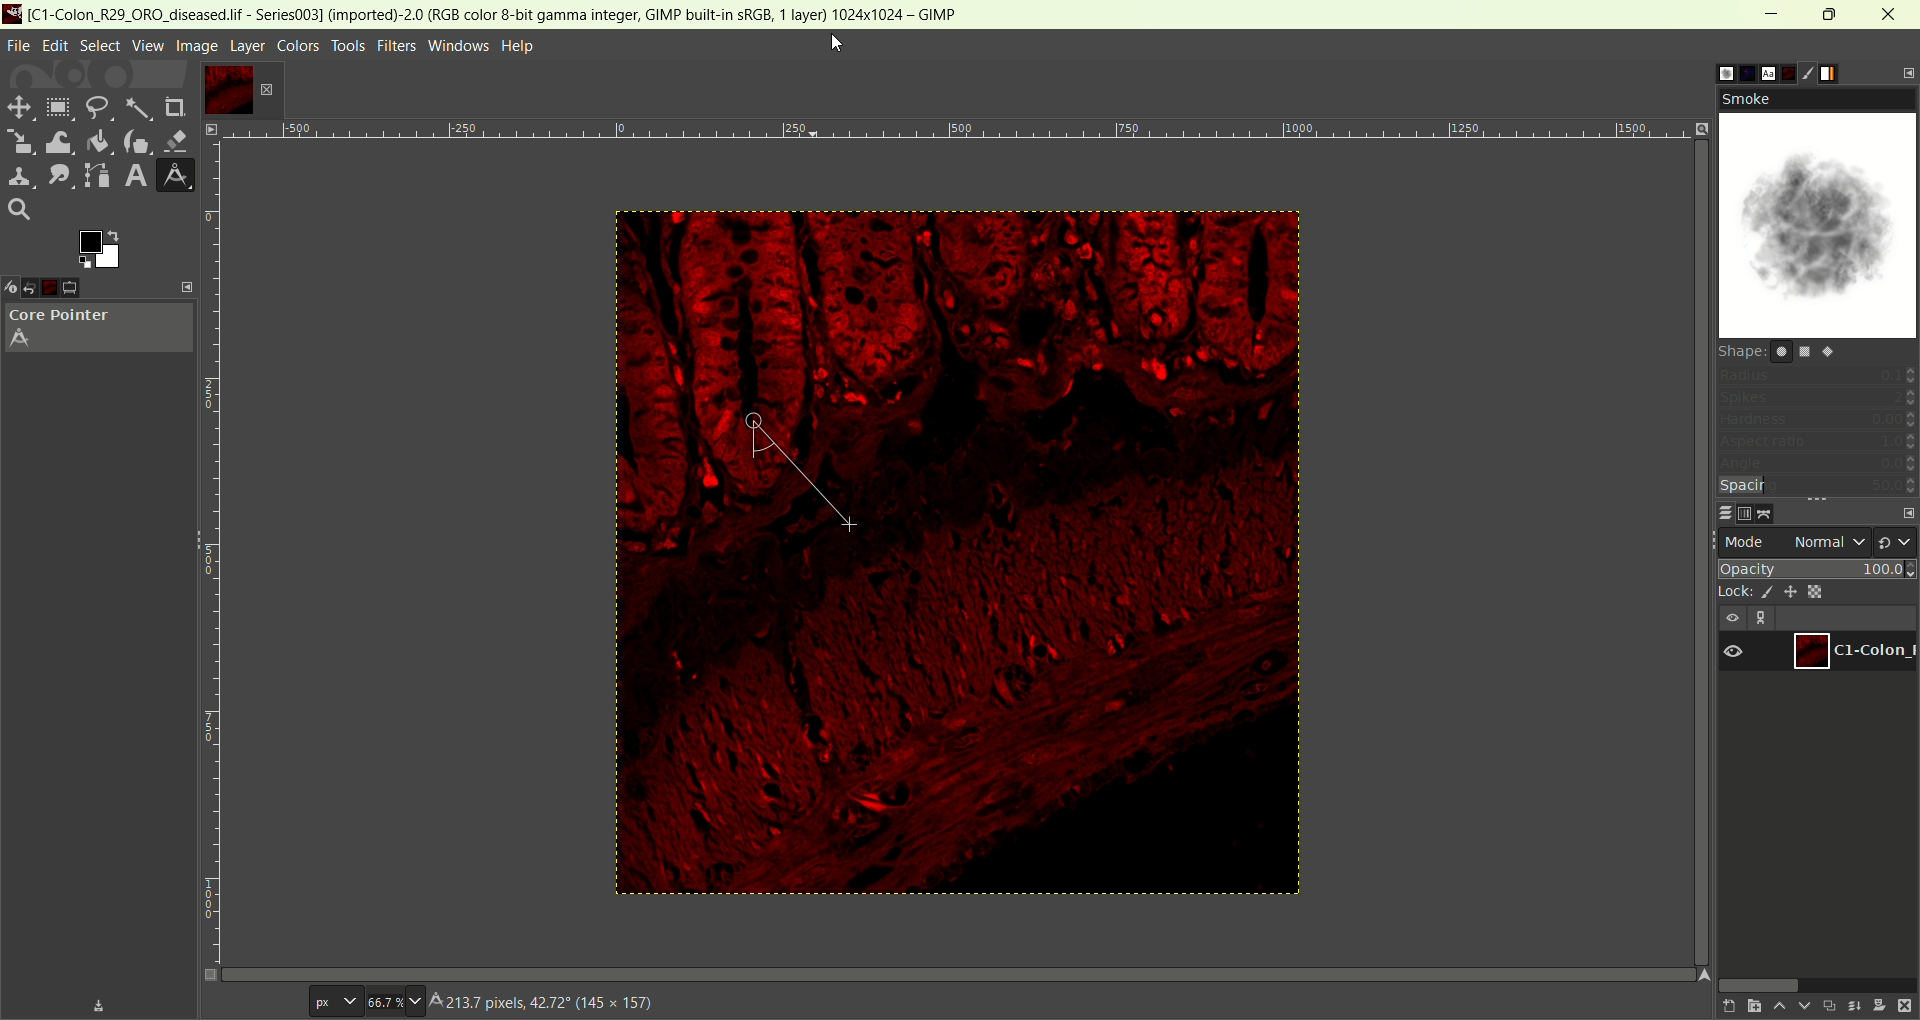 This screenshot has height=1020, width=1920. I want to click on visibility, so click(1734, 653).